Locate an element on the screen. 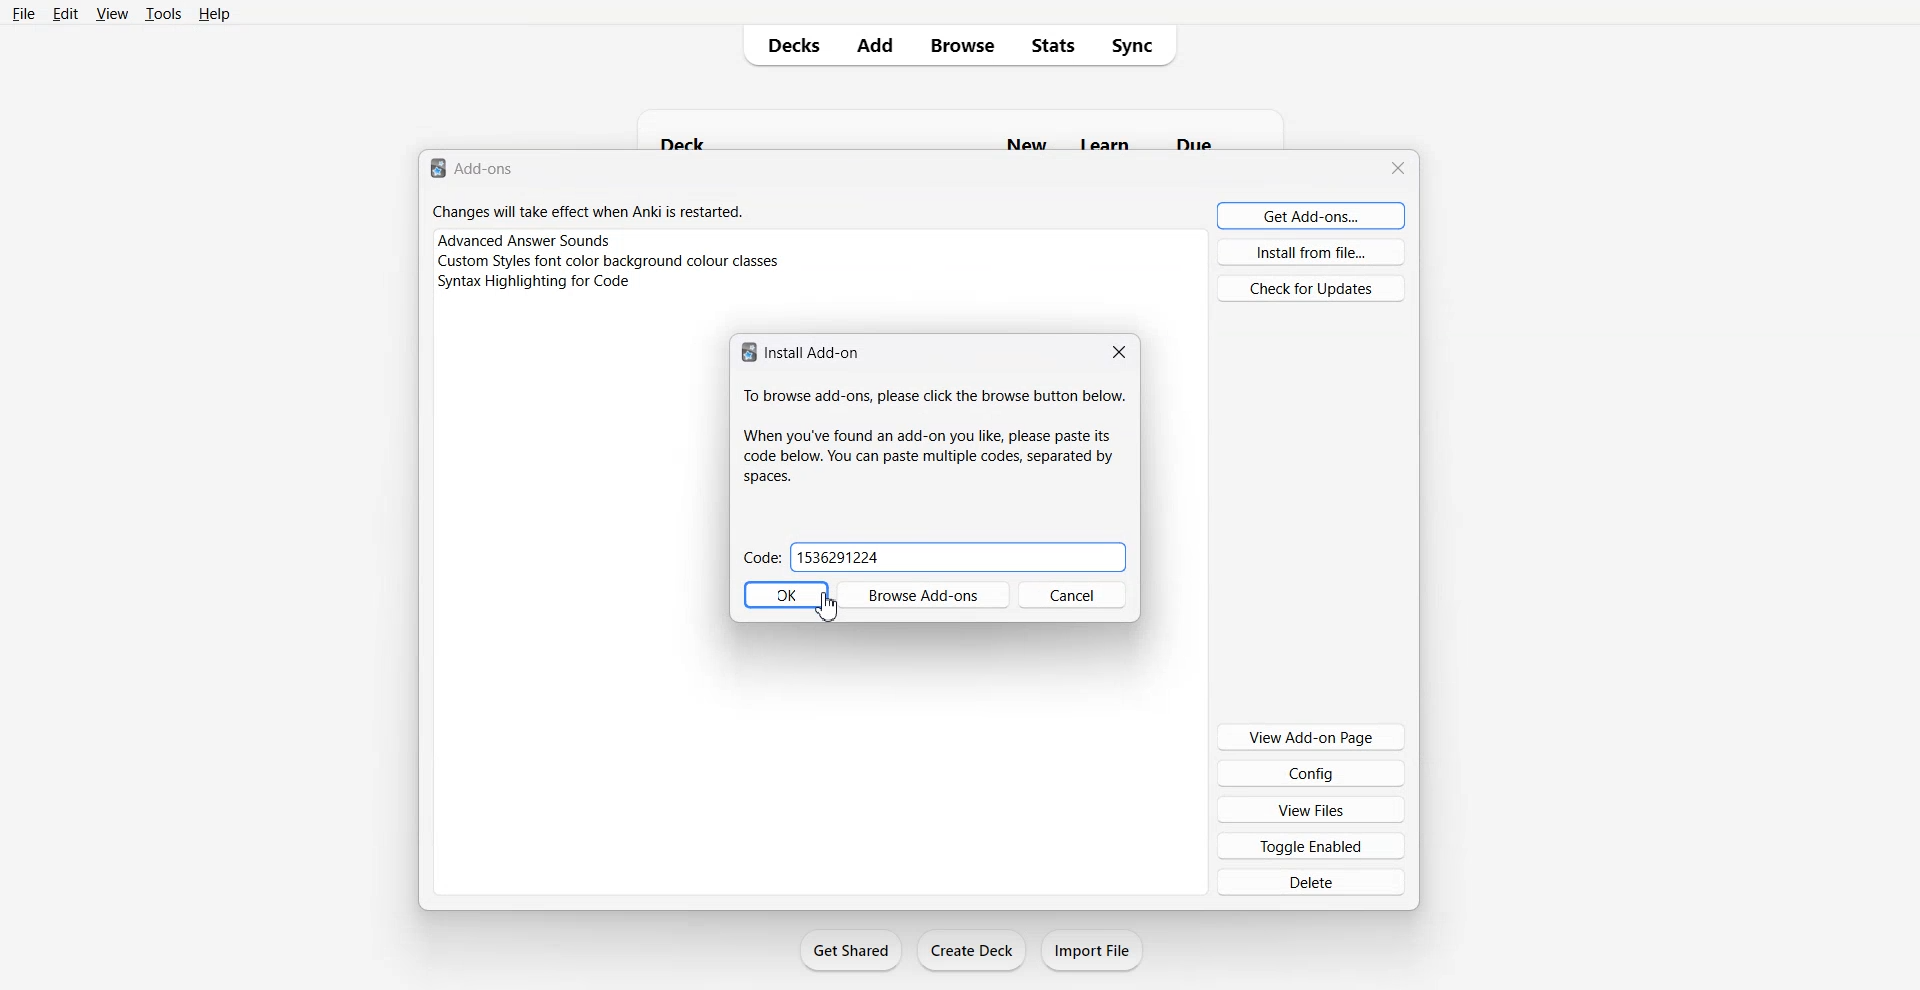 Image resolution: width=1920 pixels, height=990 pixels. new is located at coordinates (1024, 143).